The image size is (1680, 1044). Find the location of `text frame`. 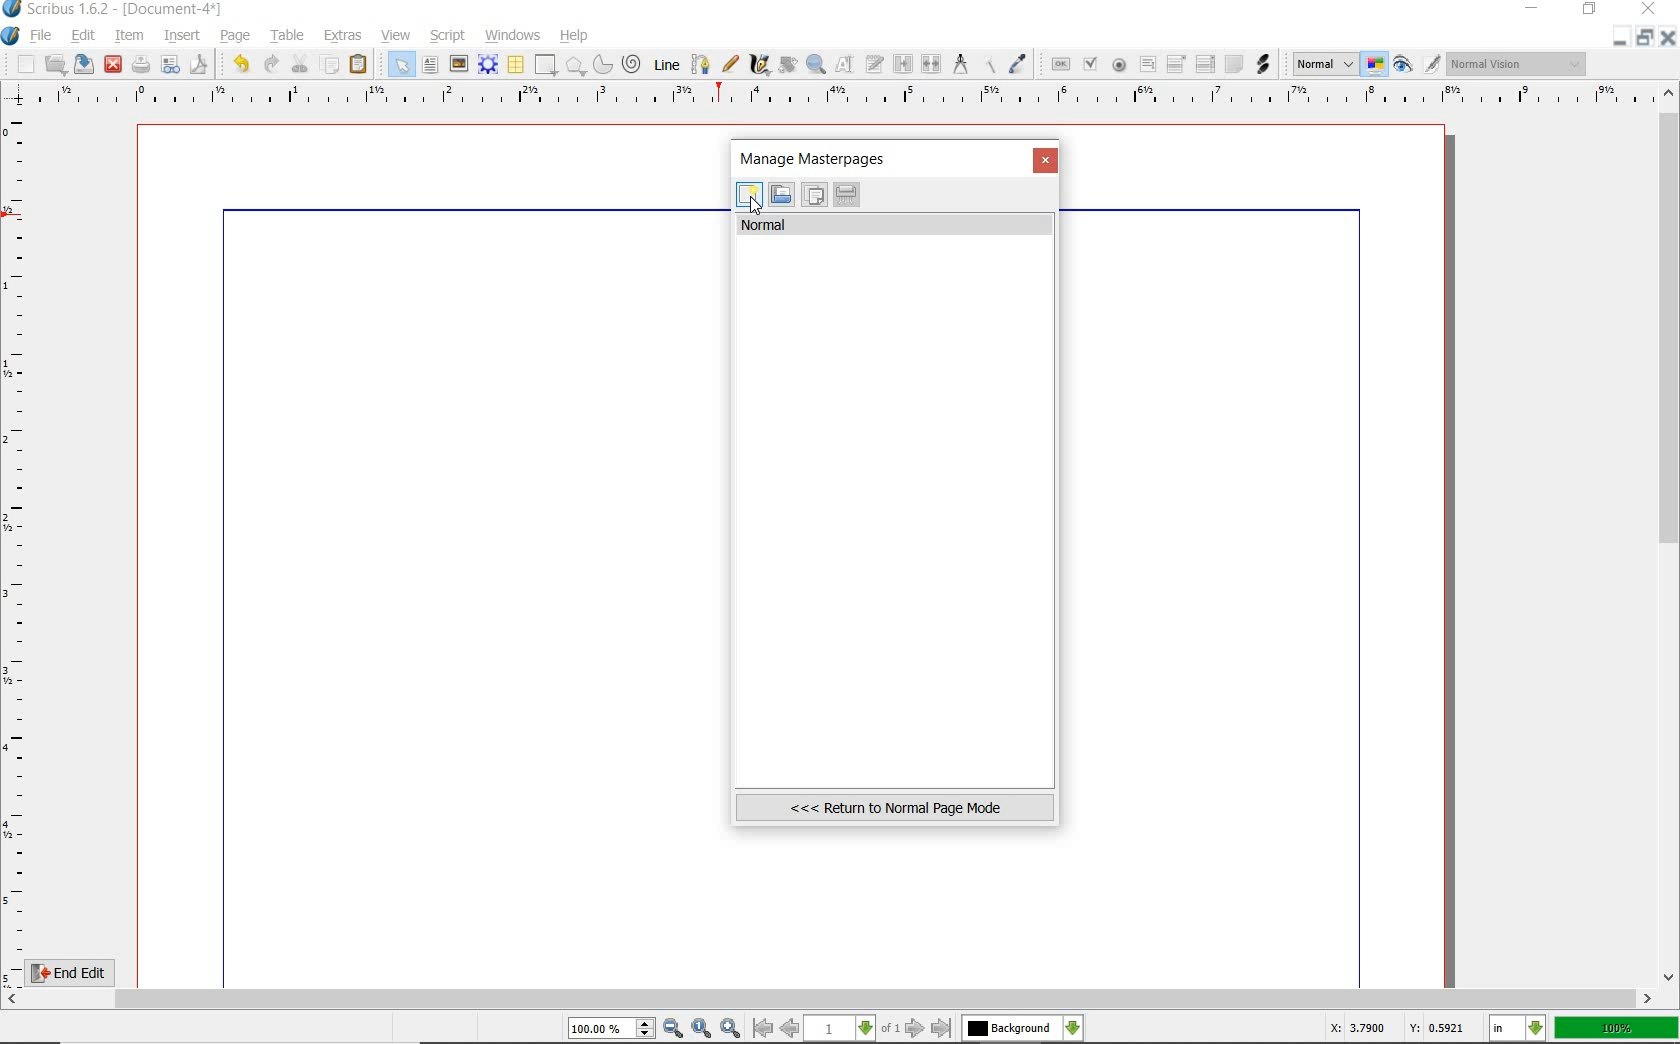

text frame is located at coordinates (432, 65).